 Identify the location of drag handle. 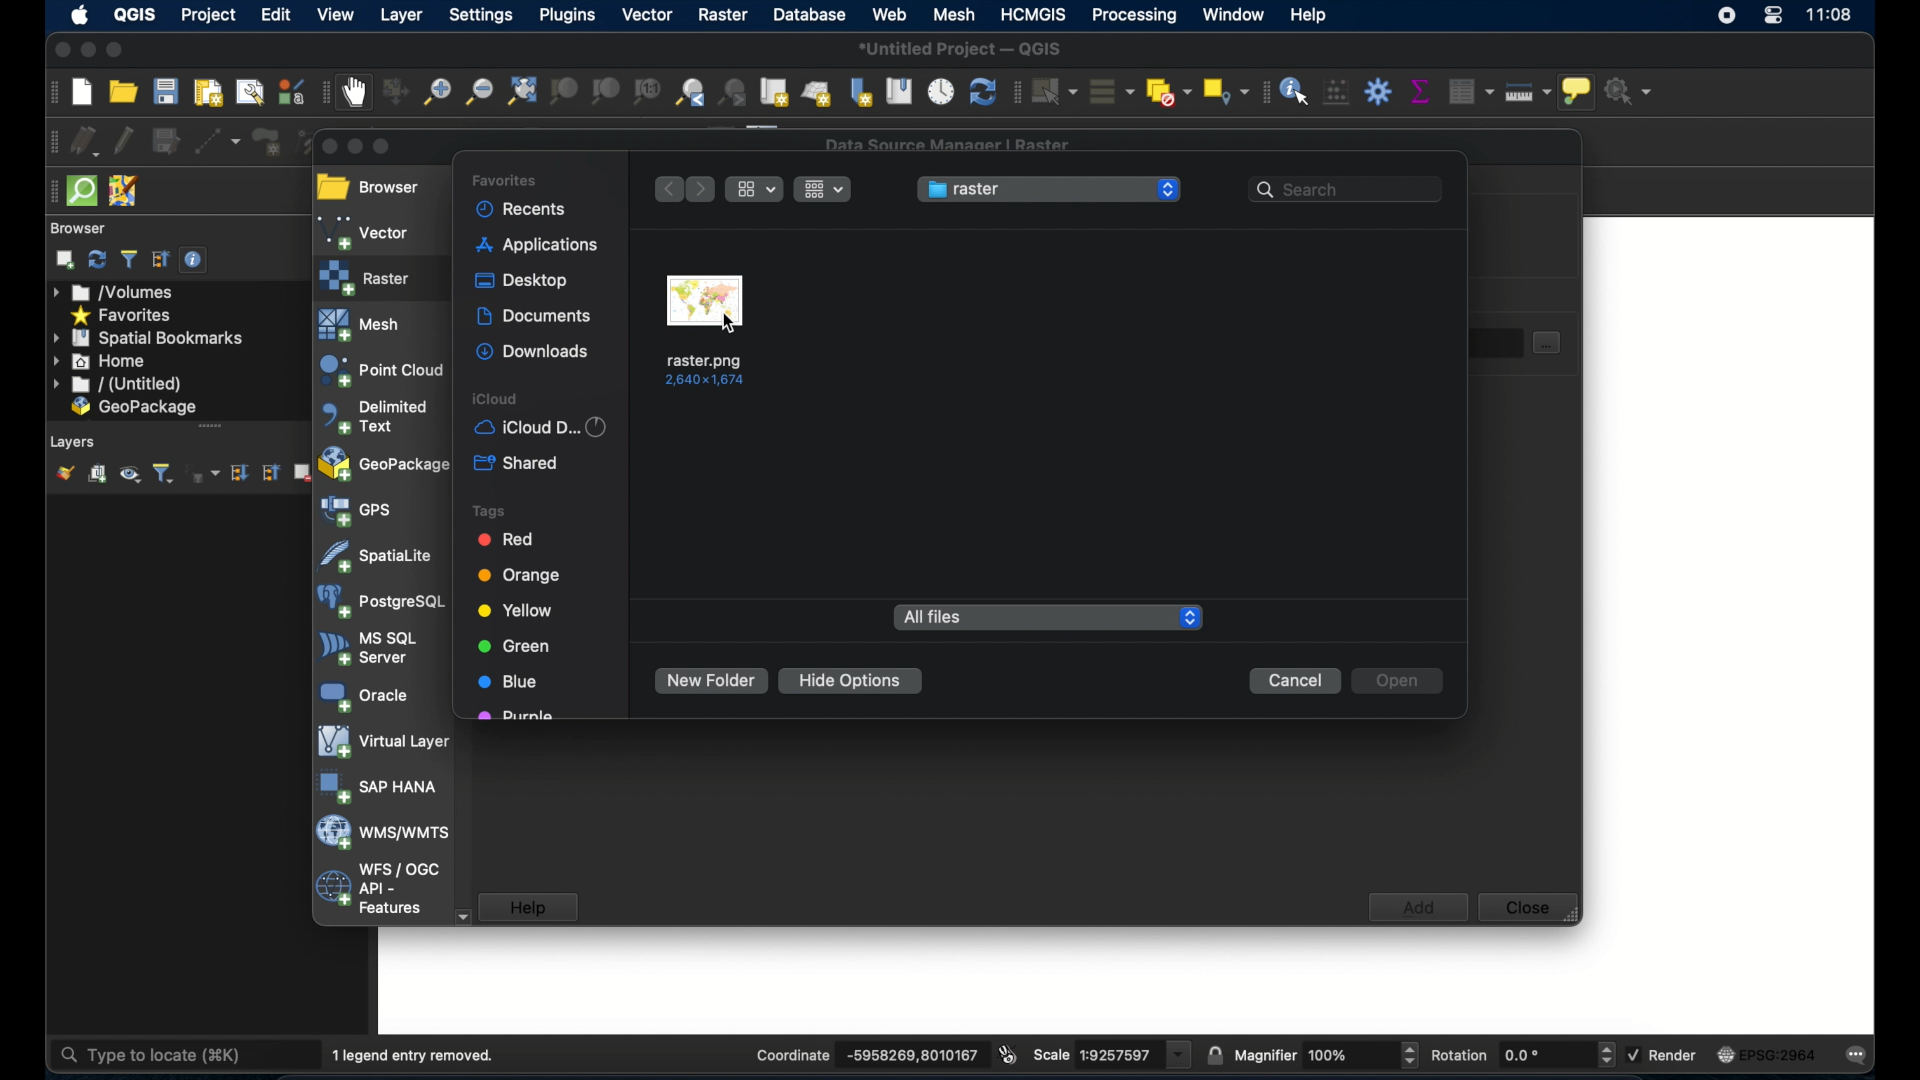
(46, 191).